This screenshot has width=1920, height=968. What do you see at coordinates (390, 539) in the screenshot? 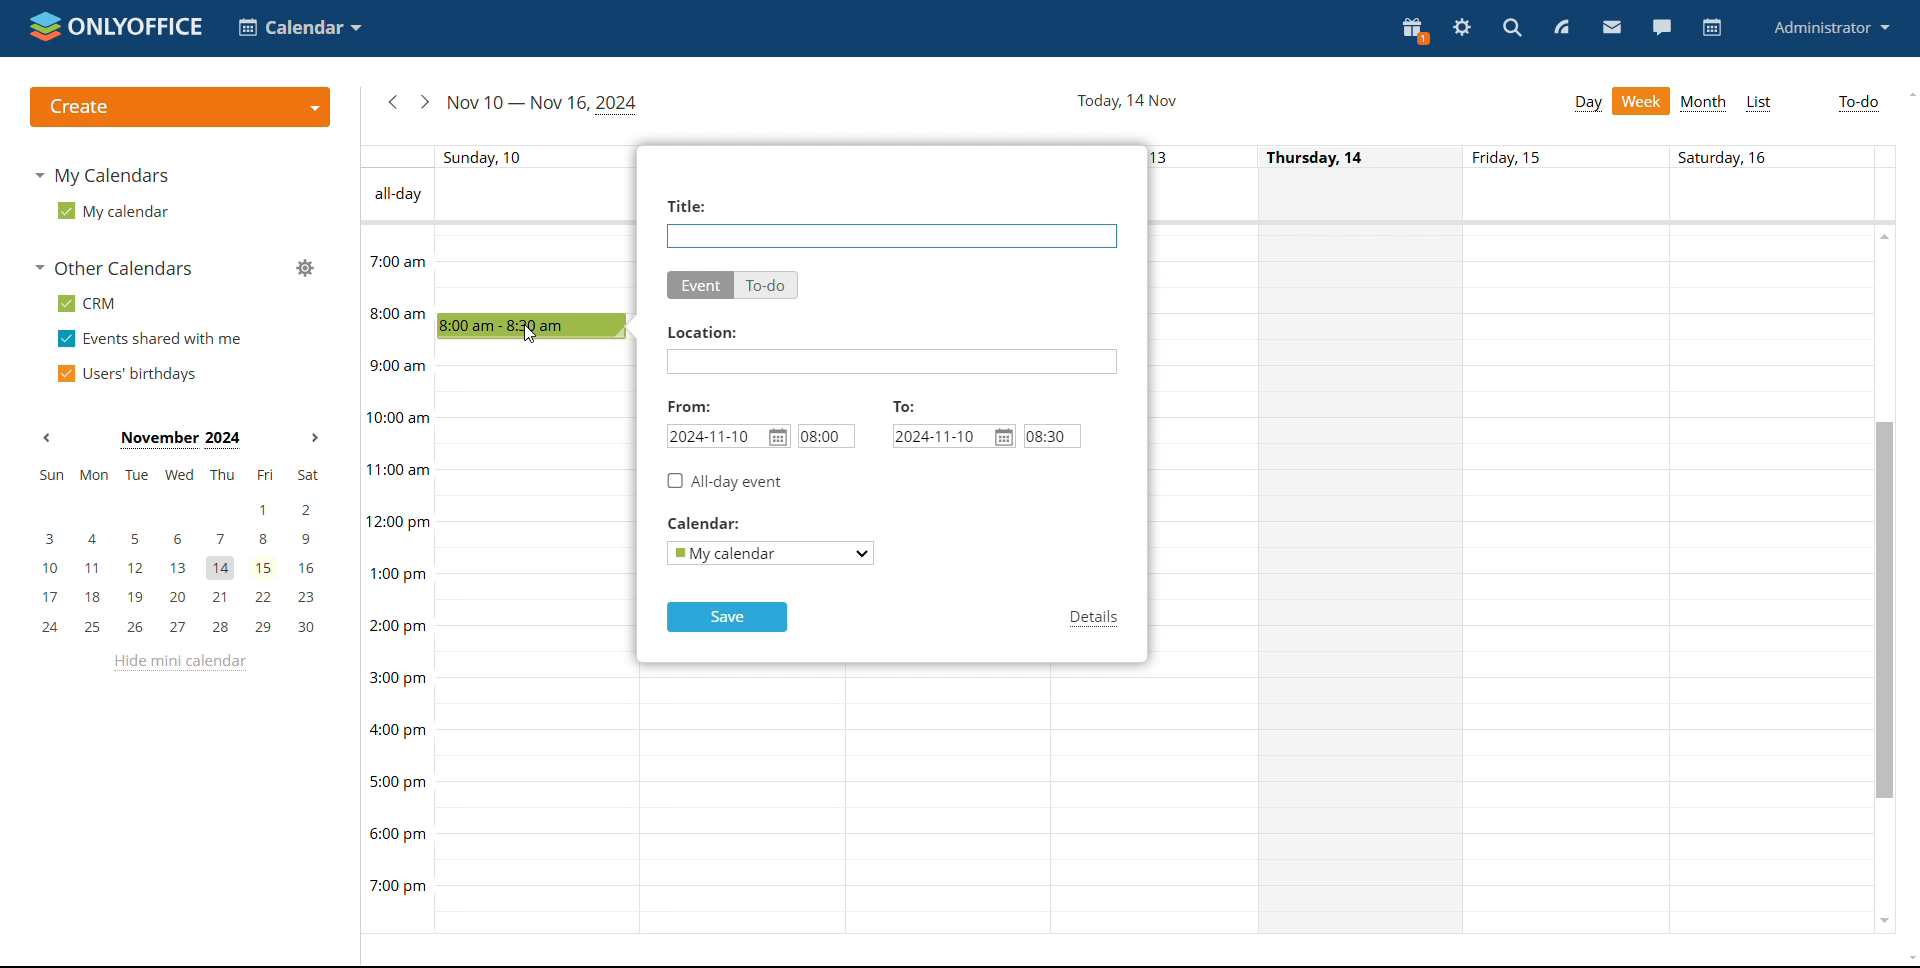
I see `time of the day` at bounding box center [390, 539].